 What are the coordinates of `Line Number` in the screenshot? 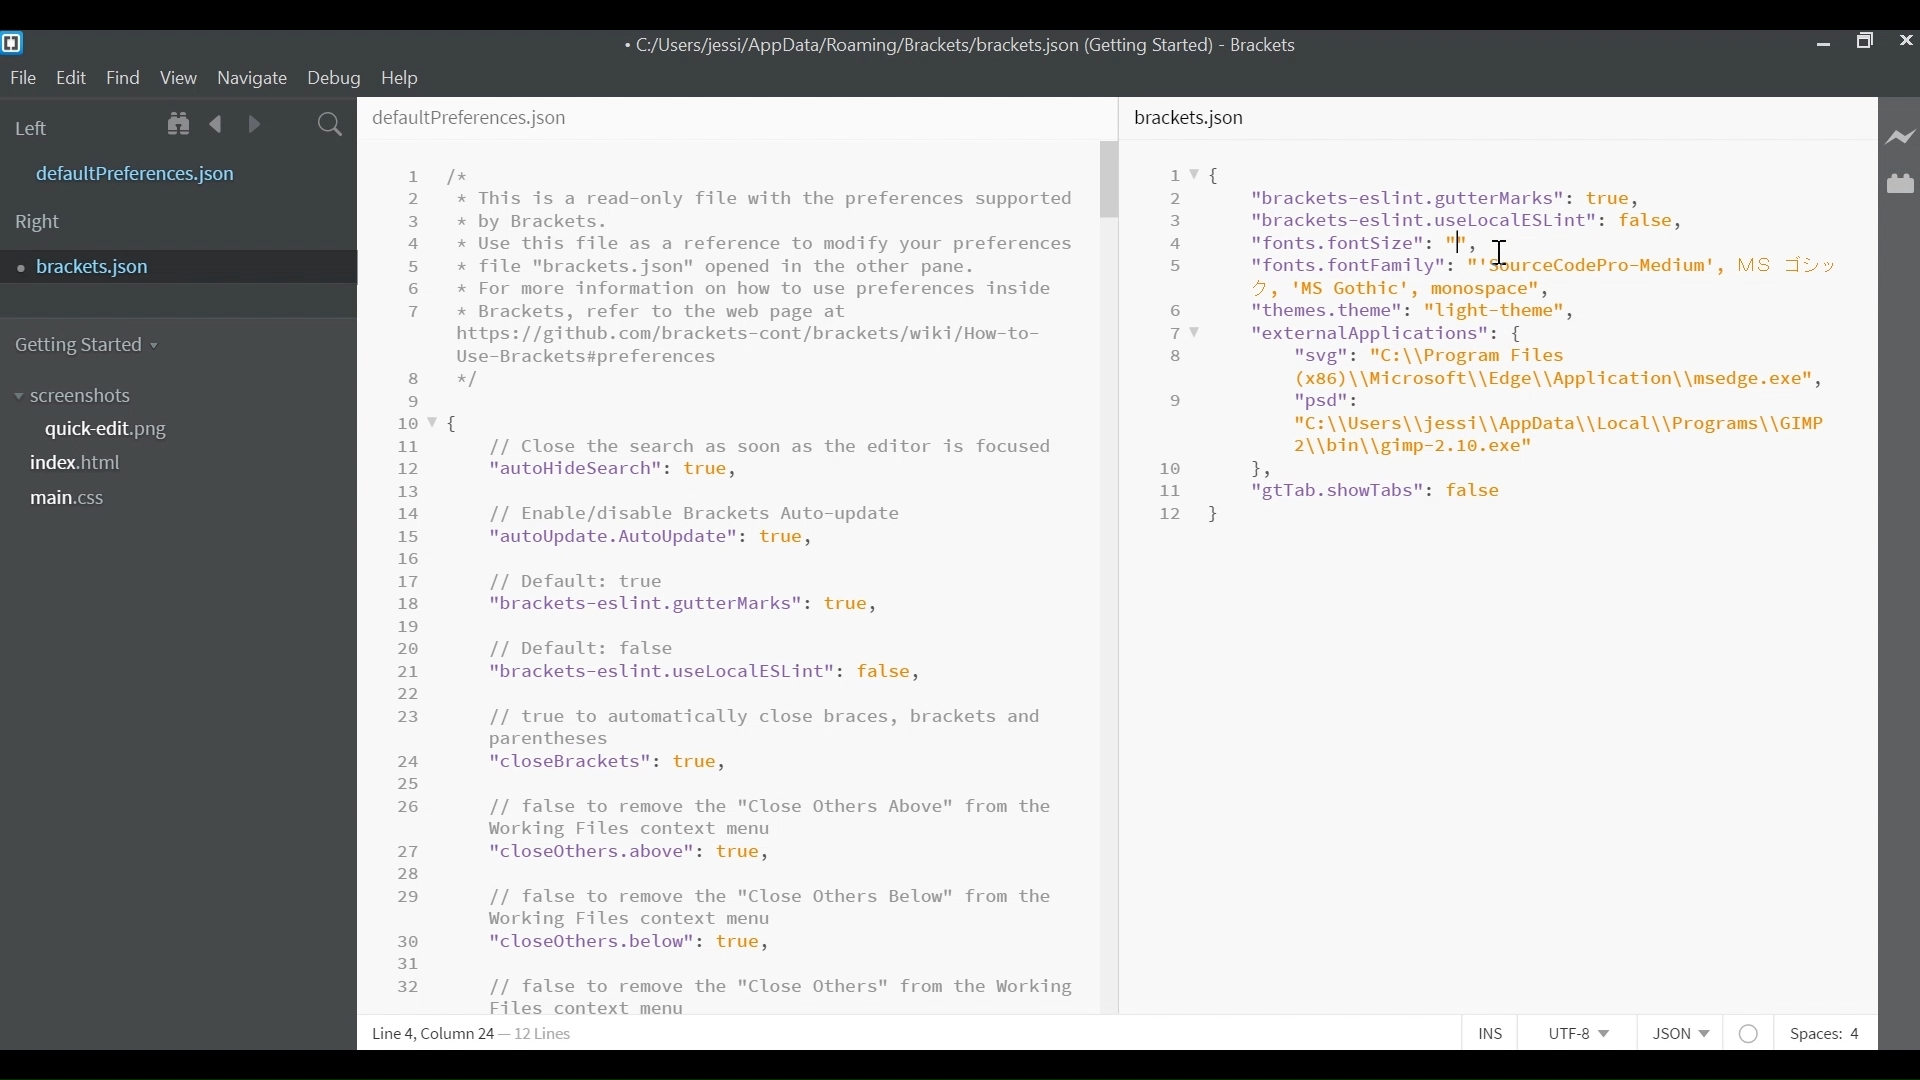 It's located at (1175, 344).